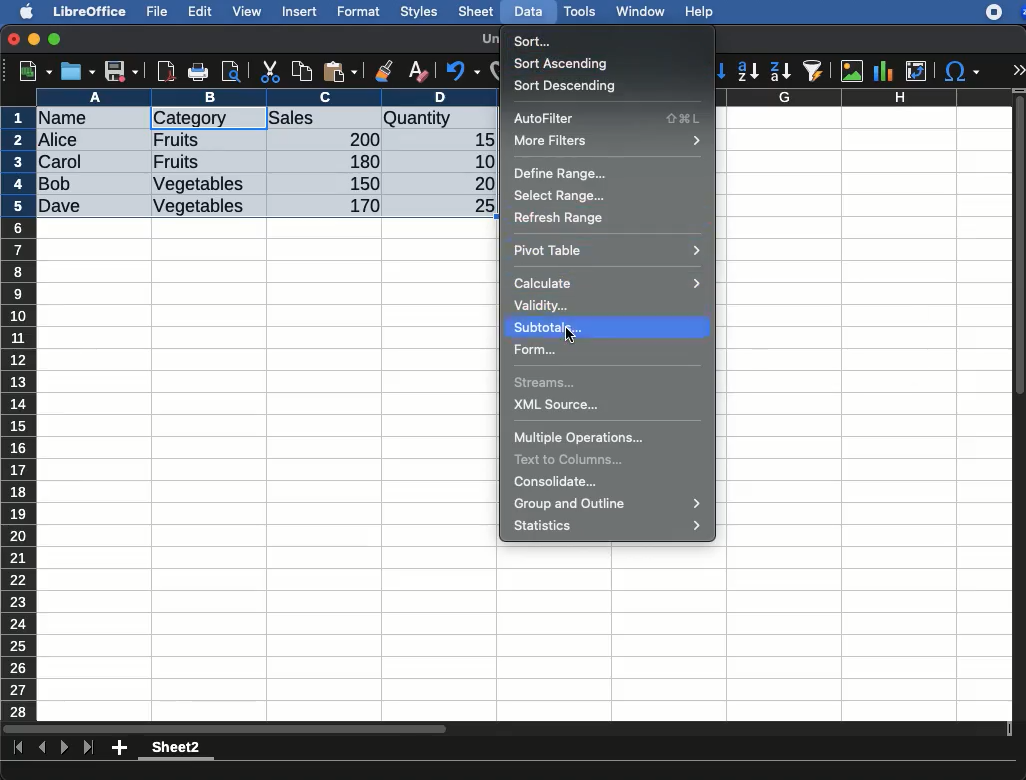  Describe the element at coordinates (62, 749) in the screenshot. I see `next sheet` at that location.